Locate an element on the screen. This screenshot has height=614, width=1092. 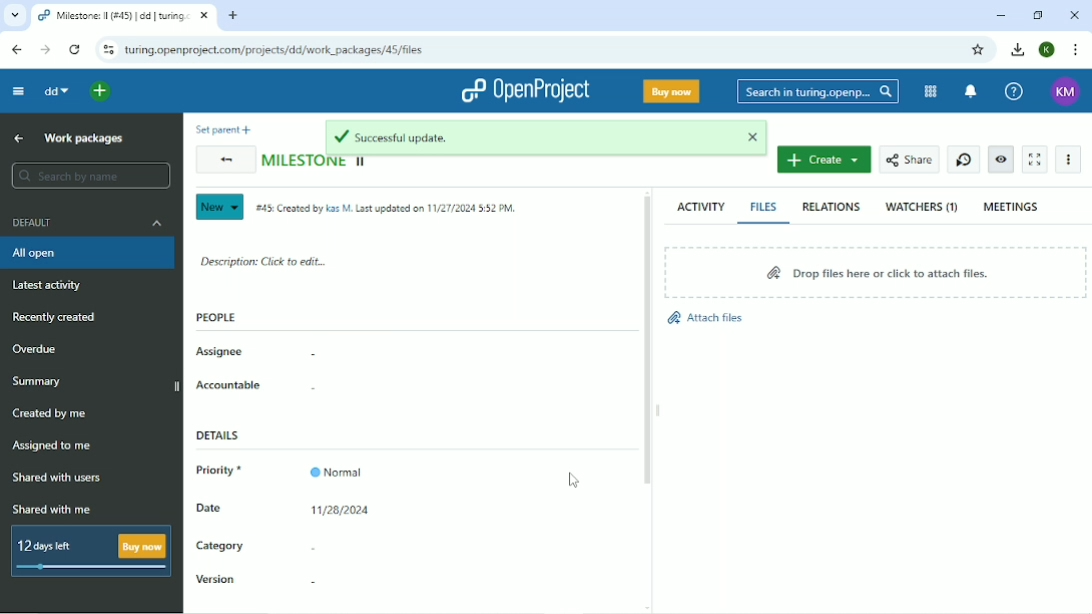
- is located at coordinates (310, 547).